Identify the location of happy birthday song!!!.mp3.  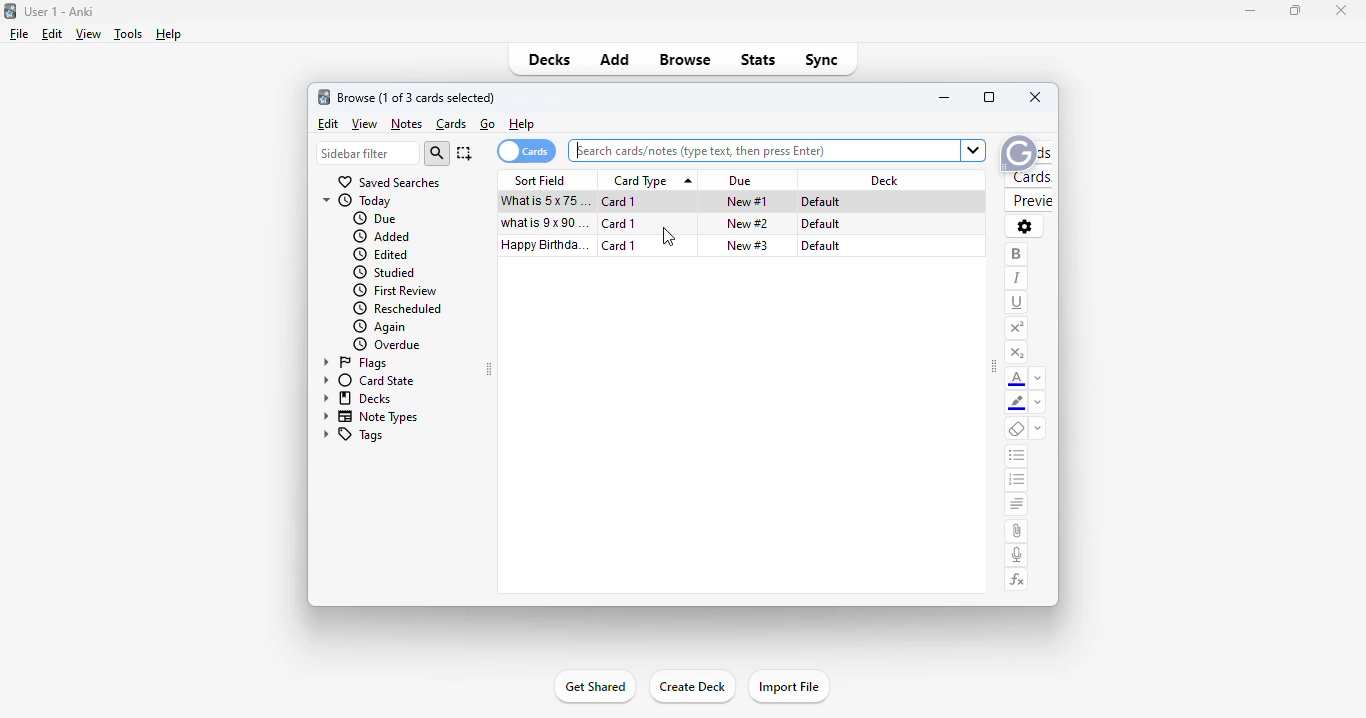
(545, 245).